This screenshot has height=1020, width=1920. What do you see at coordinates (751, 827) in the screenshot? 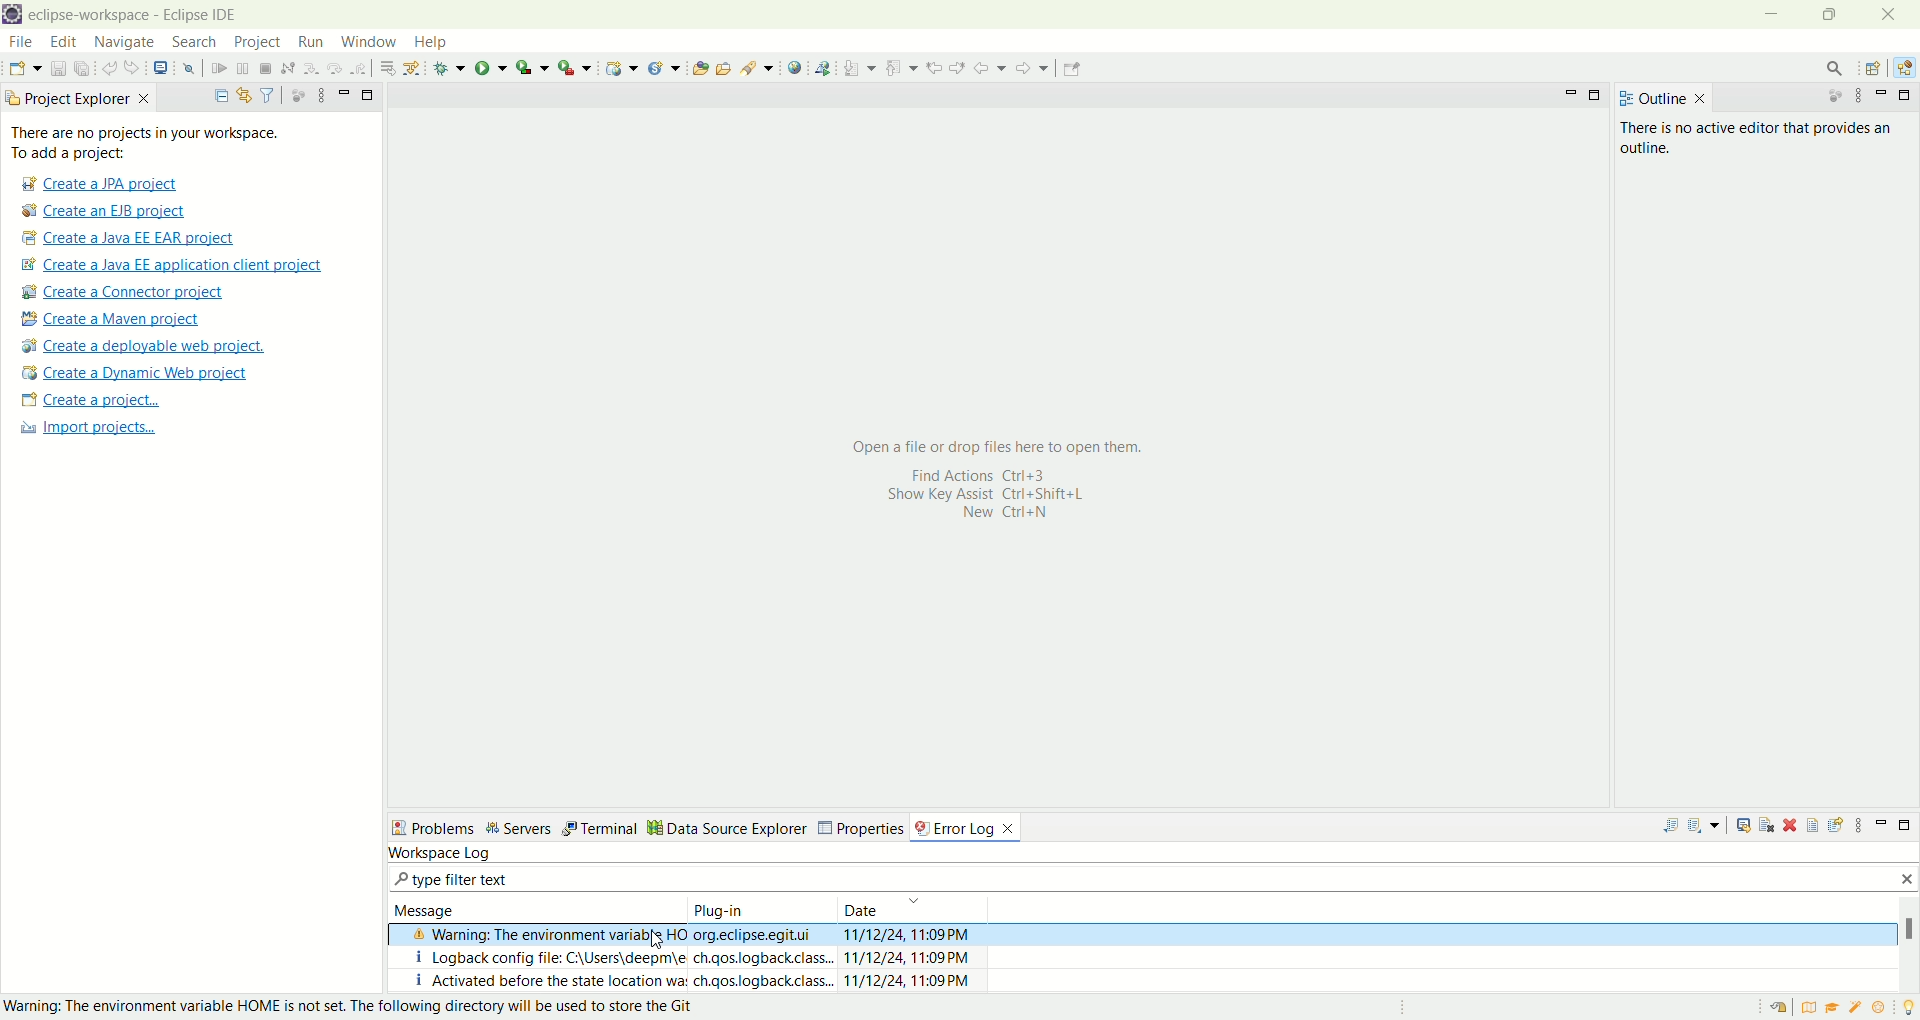
I see `data source explorer` at bounding box center [751, 827].